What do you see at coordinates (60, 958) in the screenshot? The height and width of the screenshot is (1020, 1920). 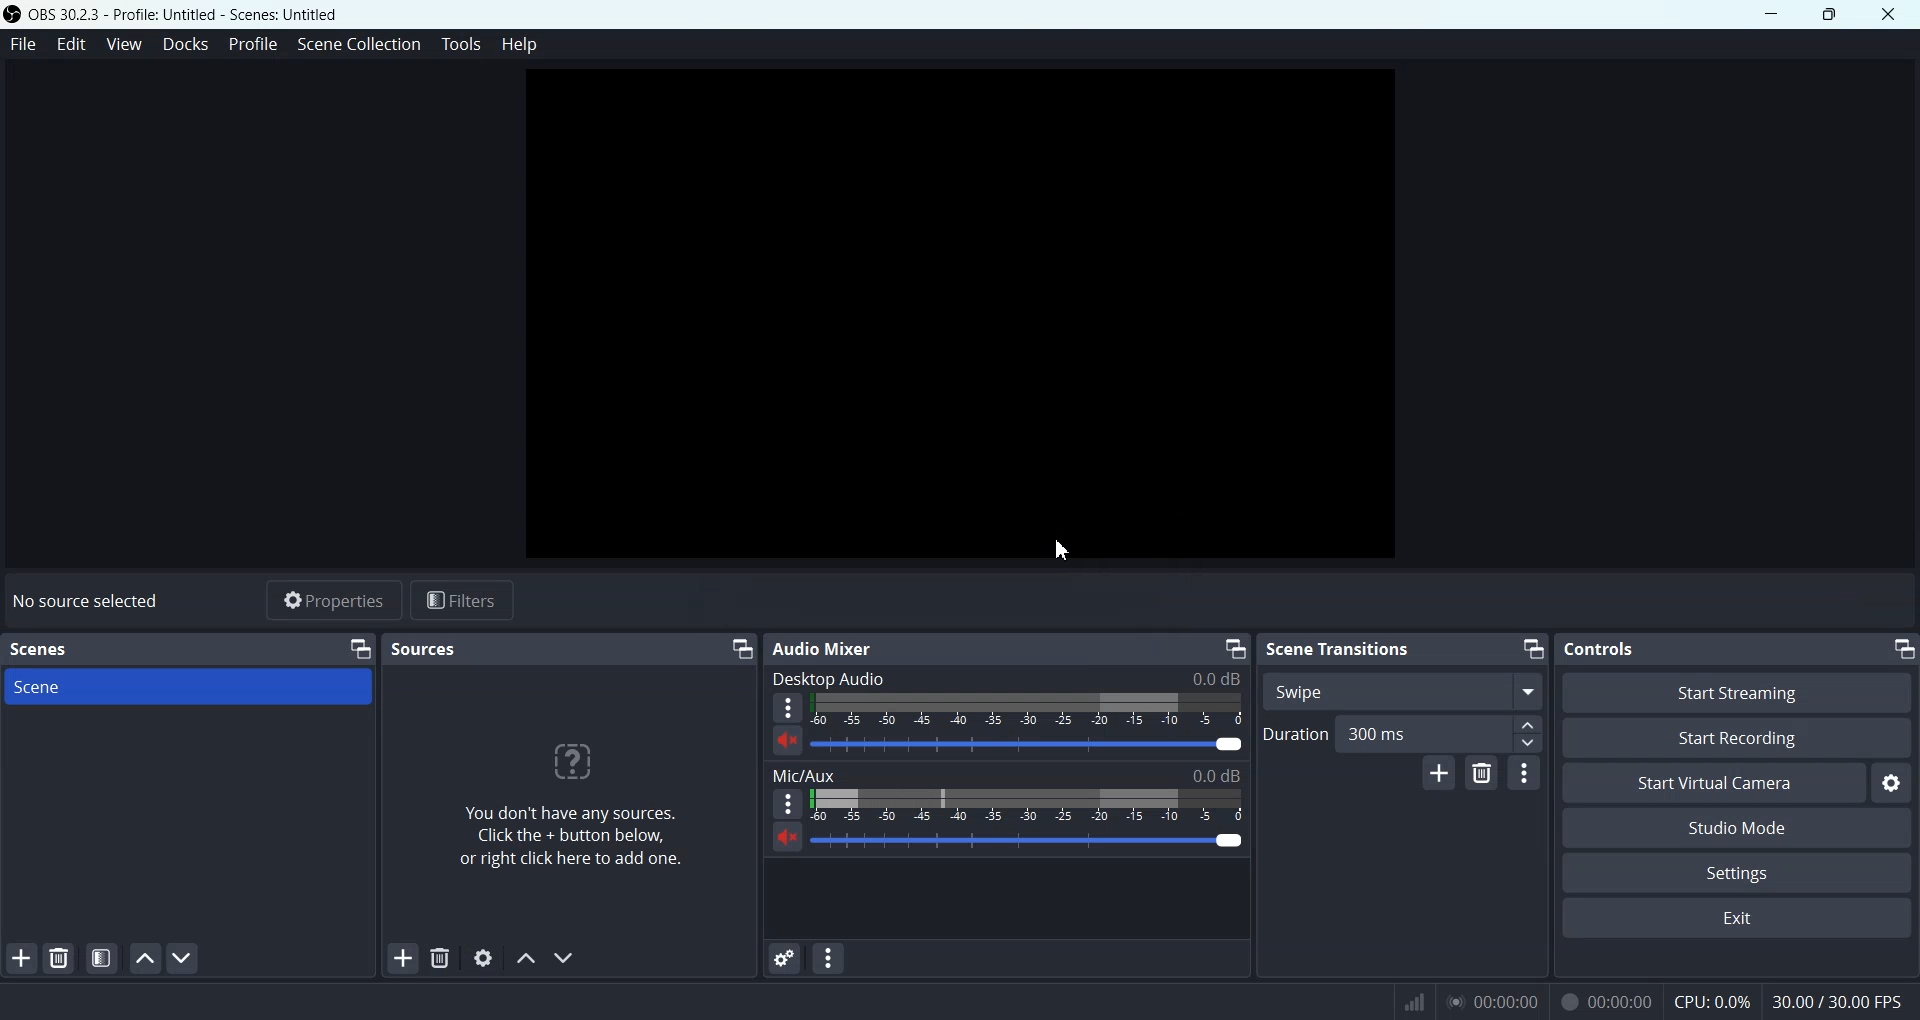 I see `Remove selected Scene` at bounding box center [60, 958].